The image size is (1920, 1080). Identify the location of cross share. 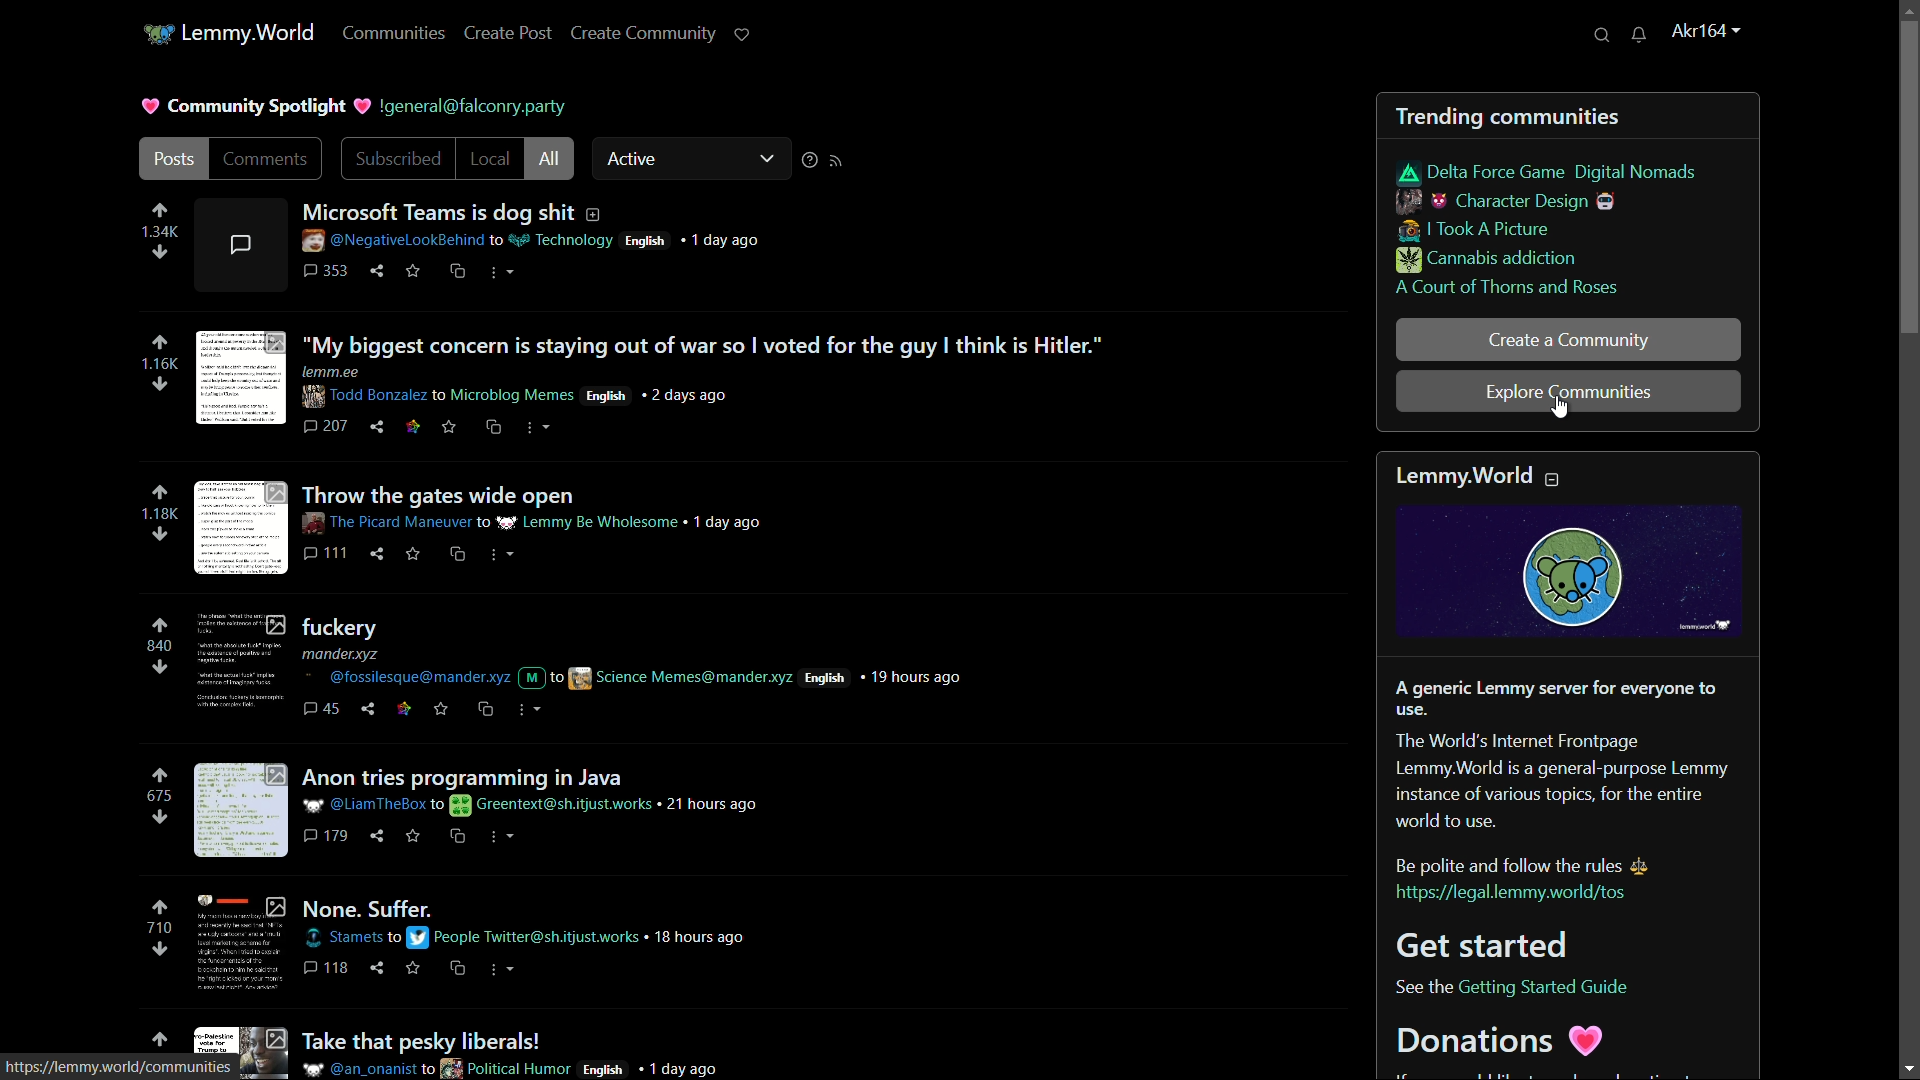
(456, 270).